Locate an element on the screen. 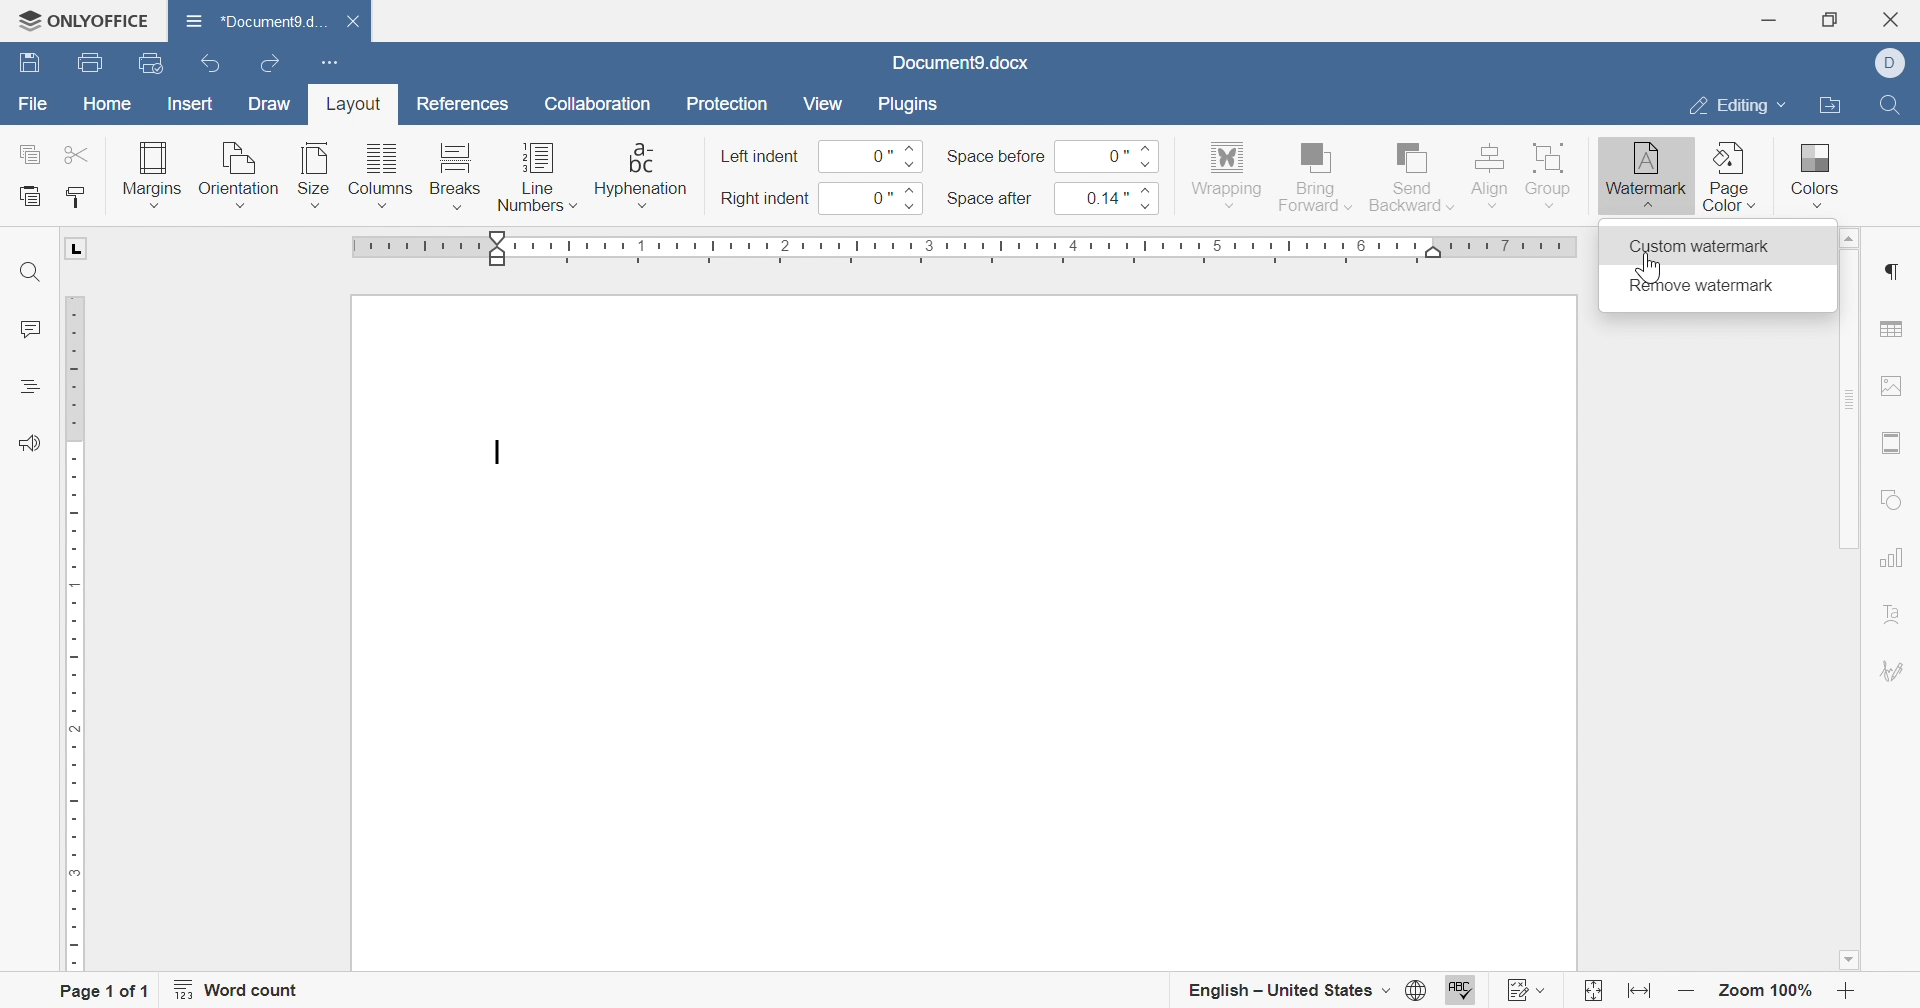 The width and height of the screenshot is (1920, 1008). copy style is located at coordinates (78, 197).